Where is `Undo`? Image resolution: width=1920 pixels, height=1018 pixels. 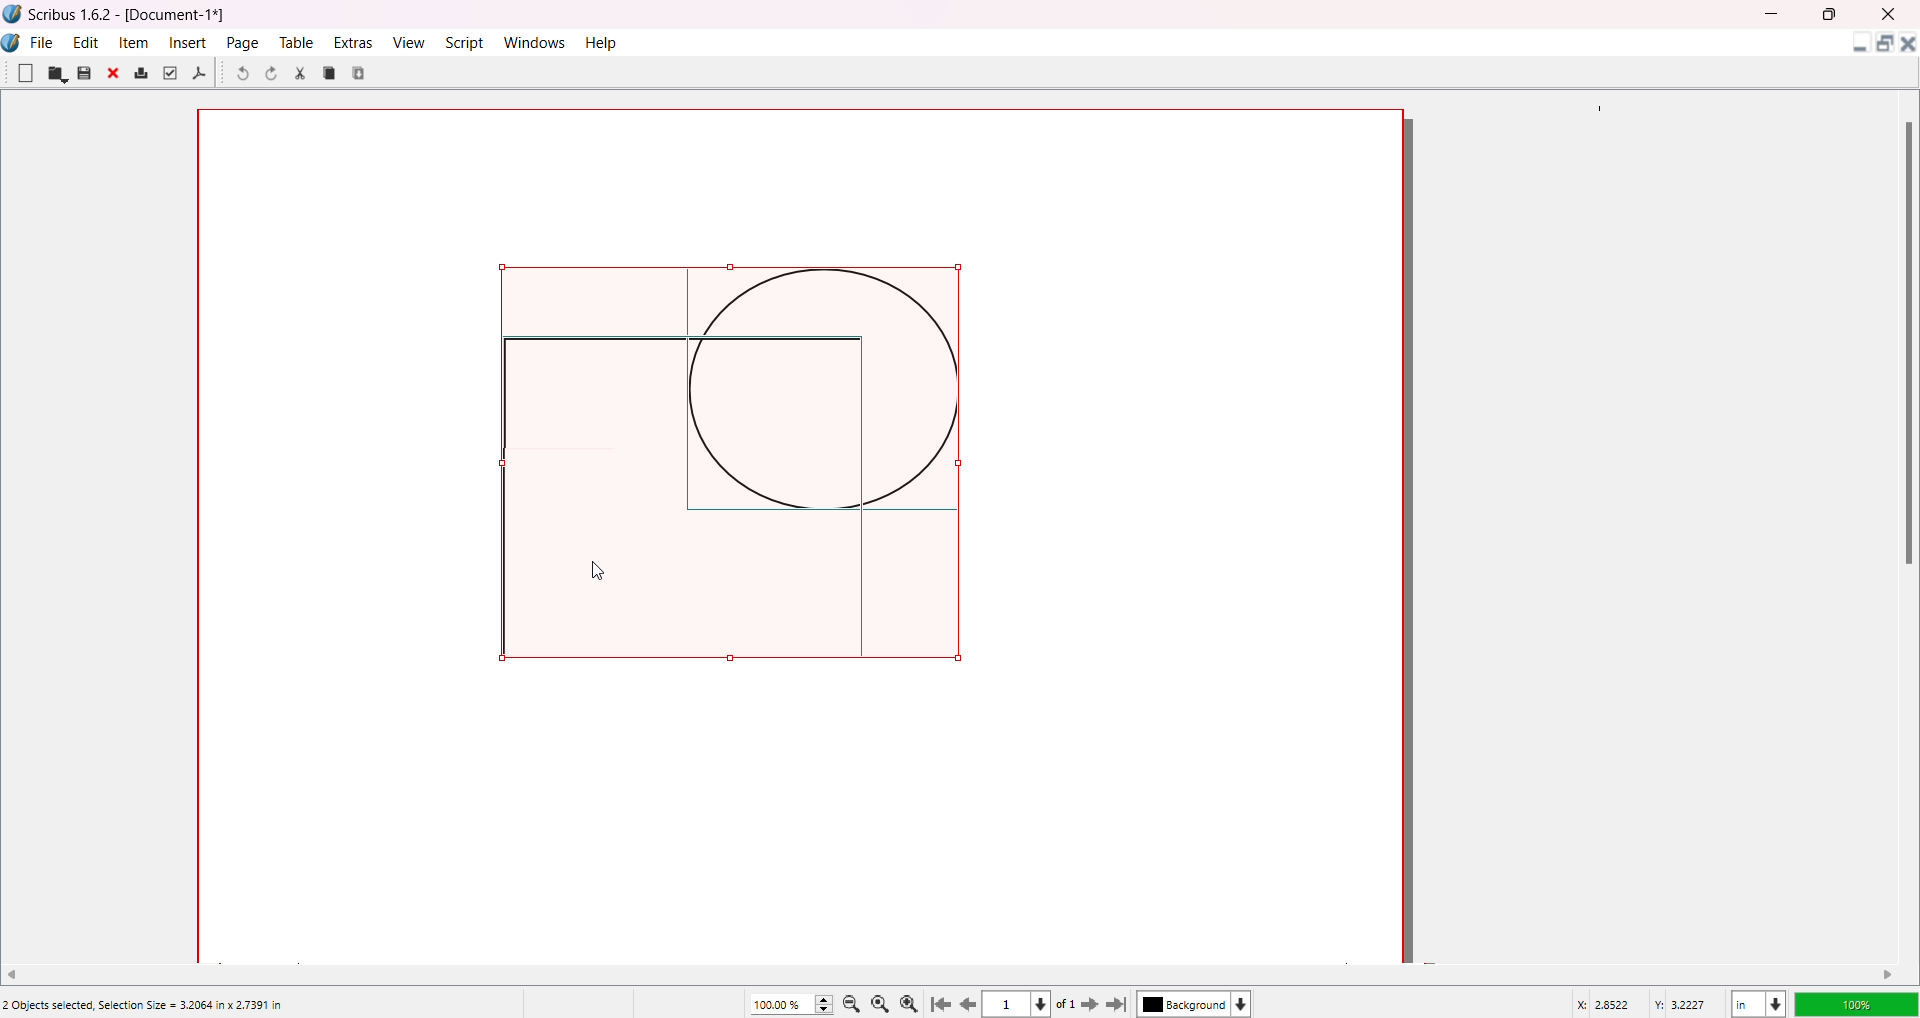 Undo is located at coordinates (241, 75).